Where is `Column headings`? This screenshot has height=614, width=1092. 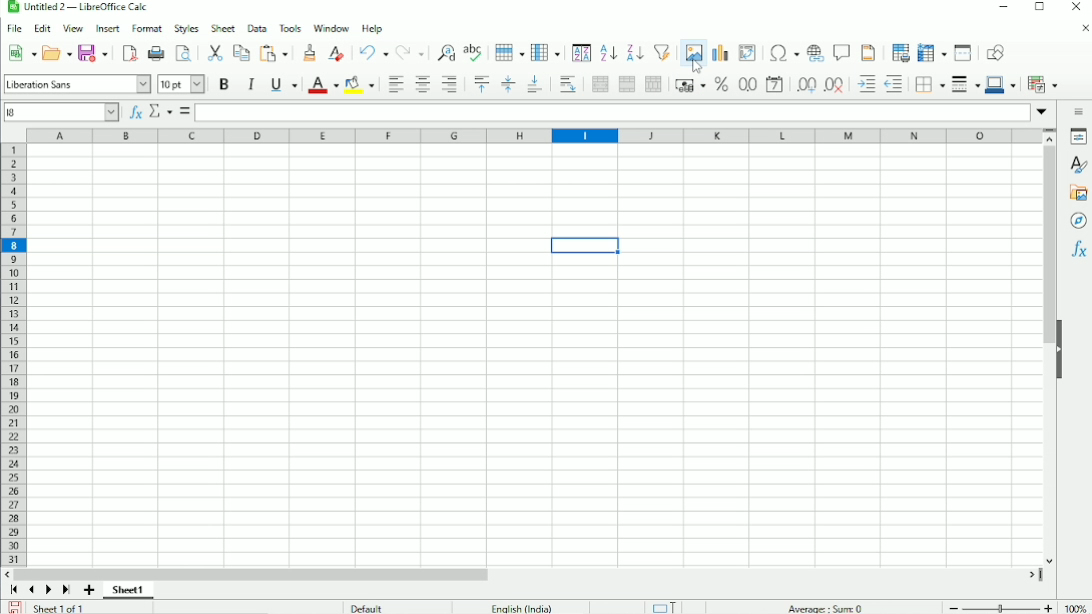 Column headings is located at coordinates (531, 135).